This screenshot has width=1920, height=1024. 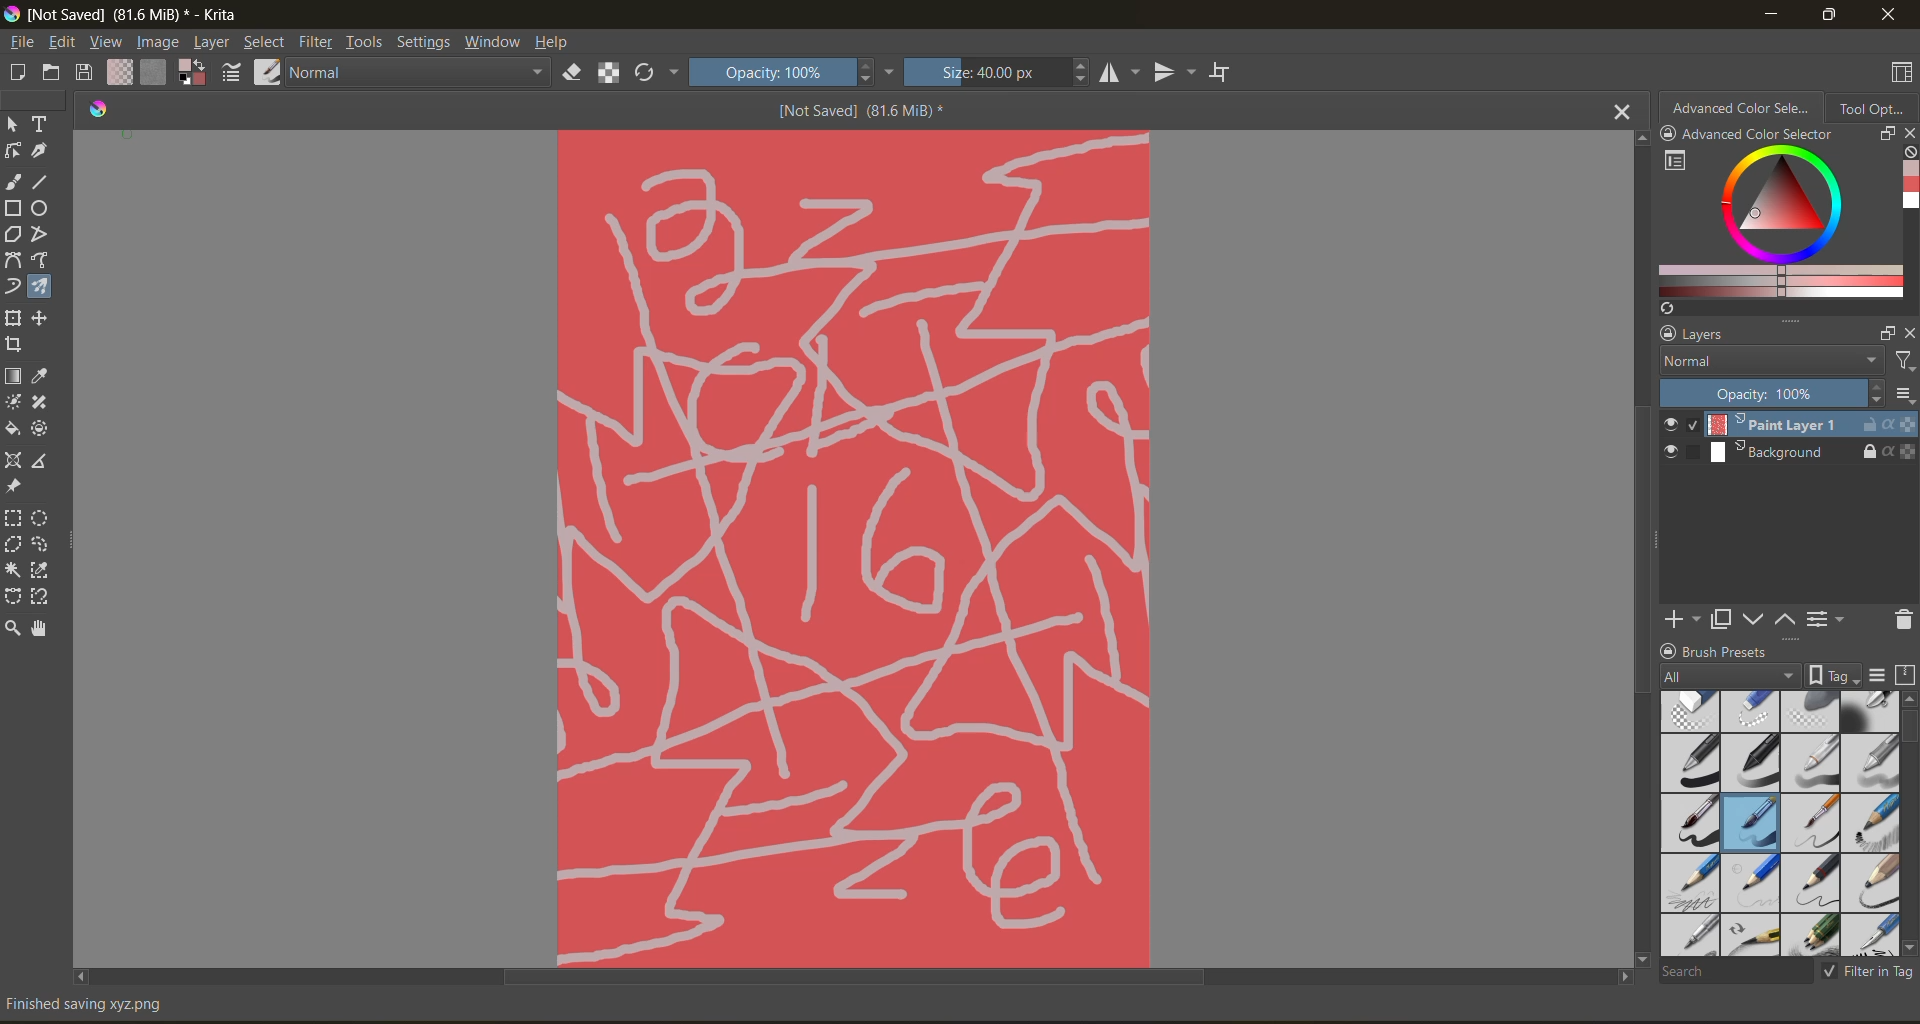 I want to click on tool, so click(x=13, y=234).